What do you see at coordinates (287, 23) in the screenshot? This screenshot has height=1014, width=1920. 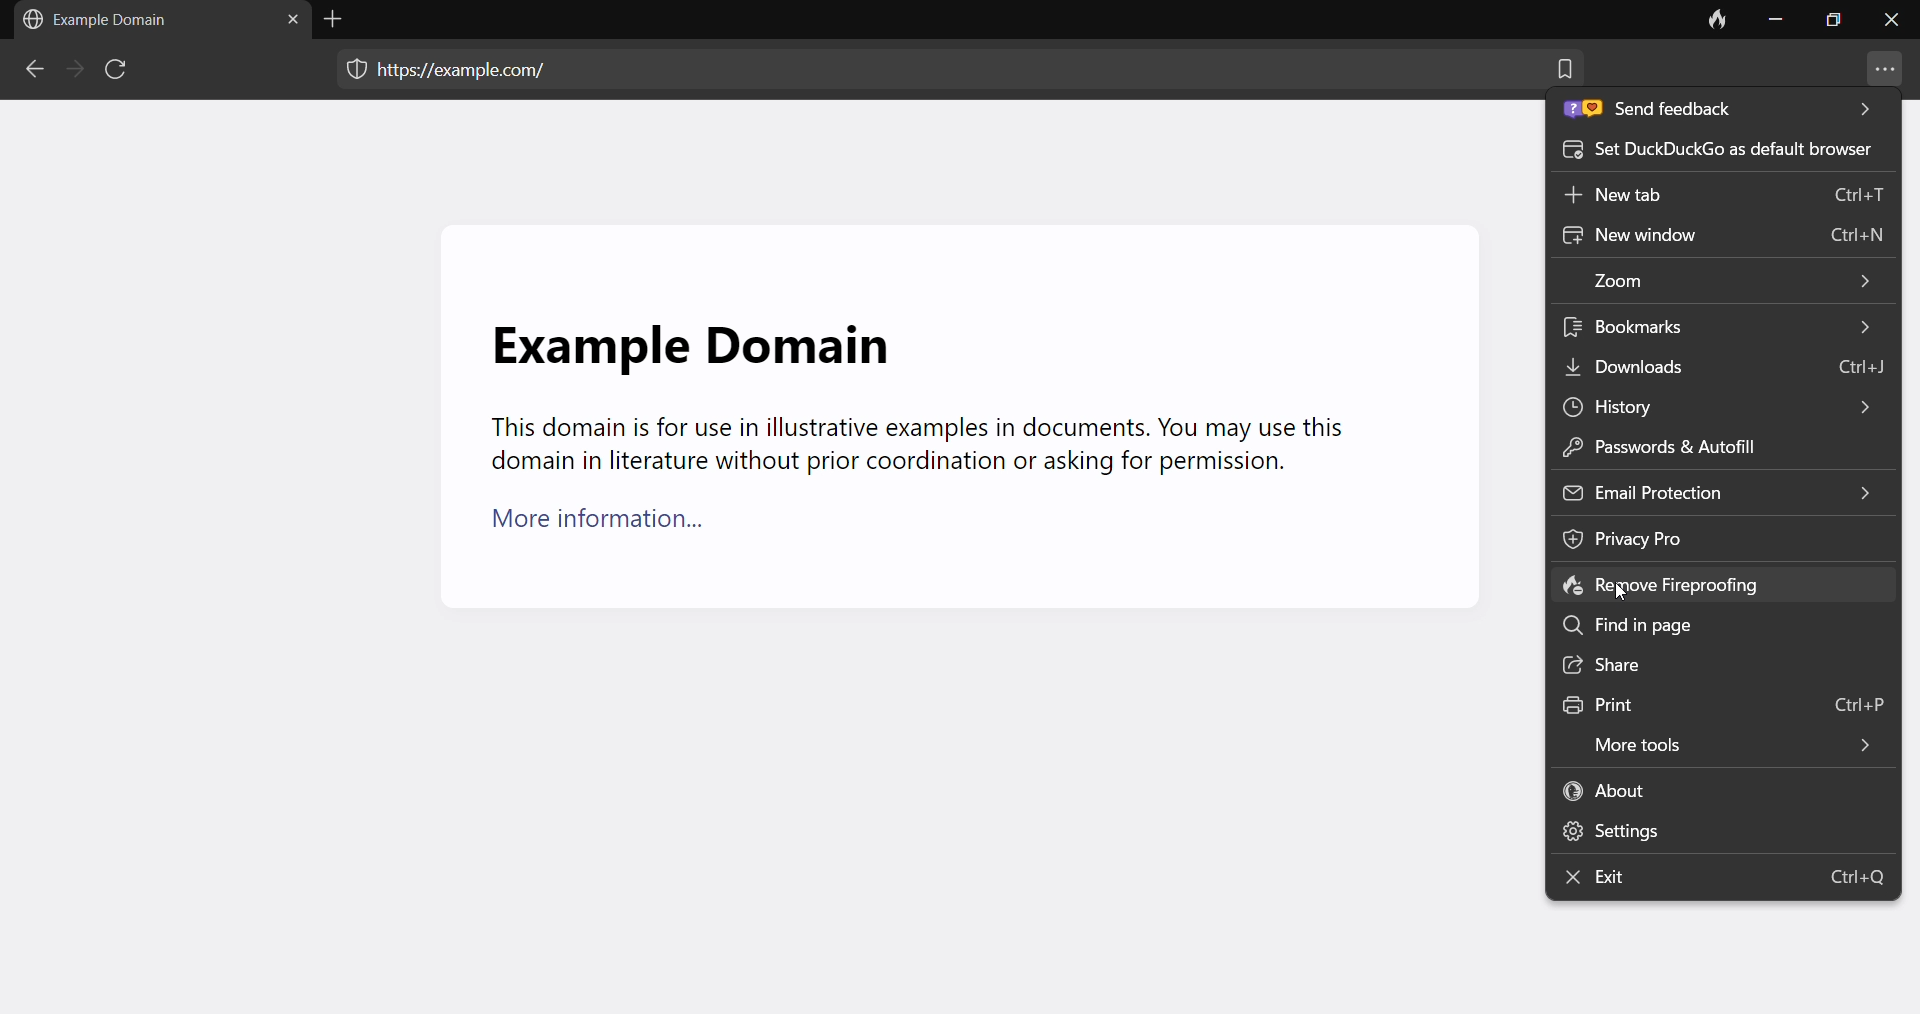 I see `close tab` at bounding box center [287, 23].